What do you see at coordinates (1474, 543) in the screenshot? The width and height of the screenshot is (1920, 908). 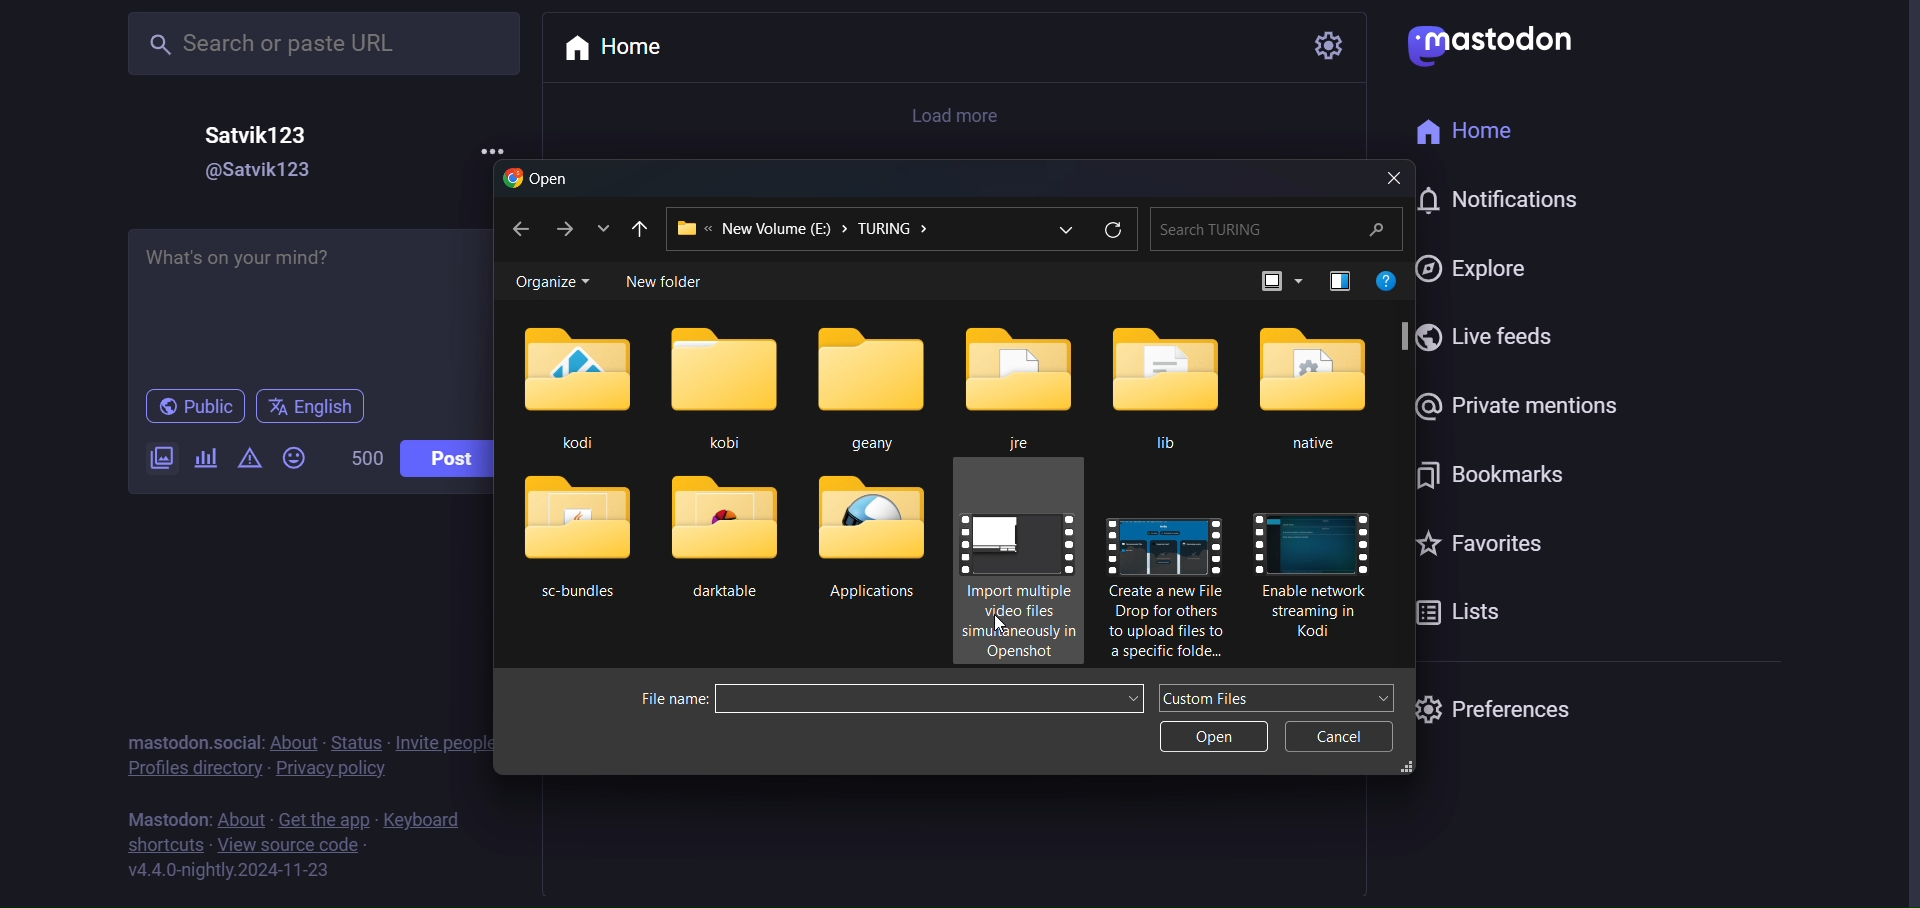 I see `favorites` at bounding box center [1474, 543].